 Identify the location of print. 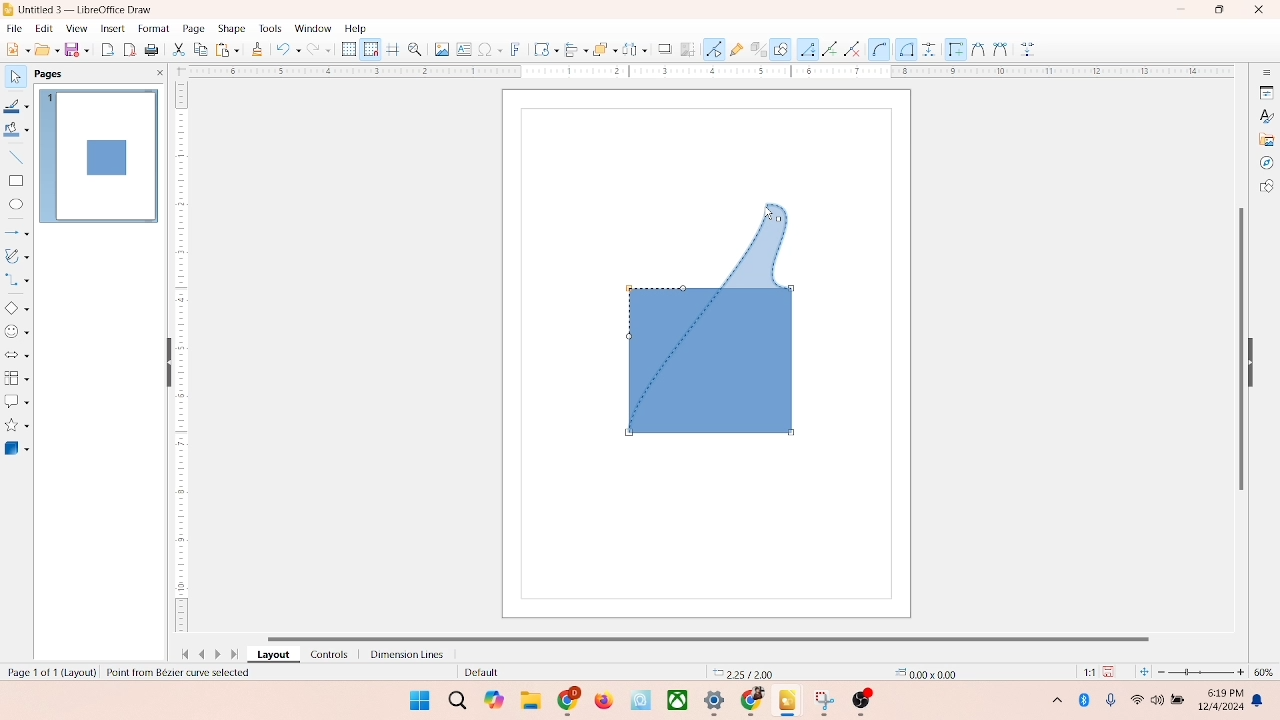
(154, 51).